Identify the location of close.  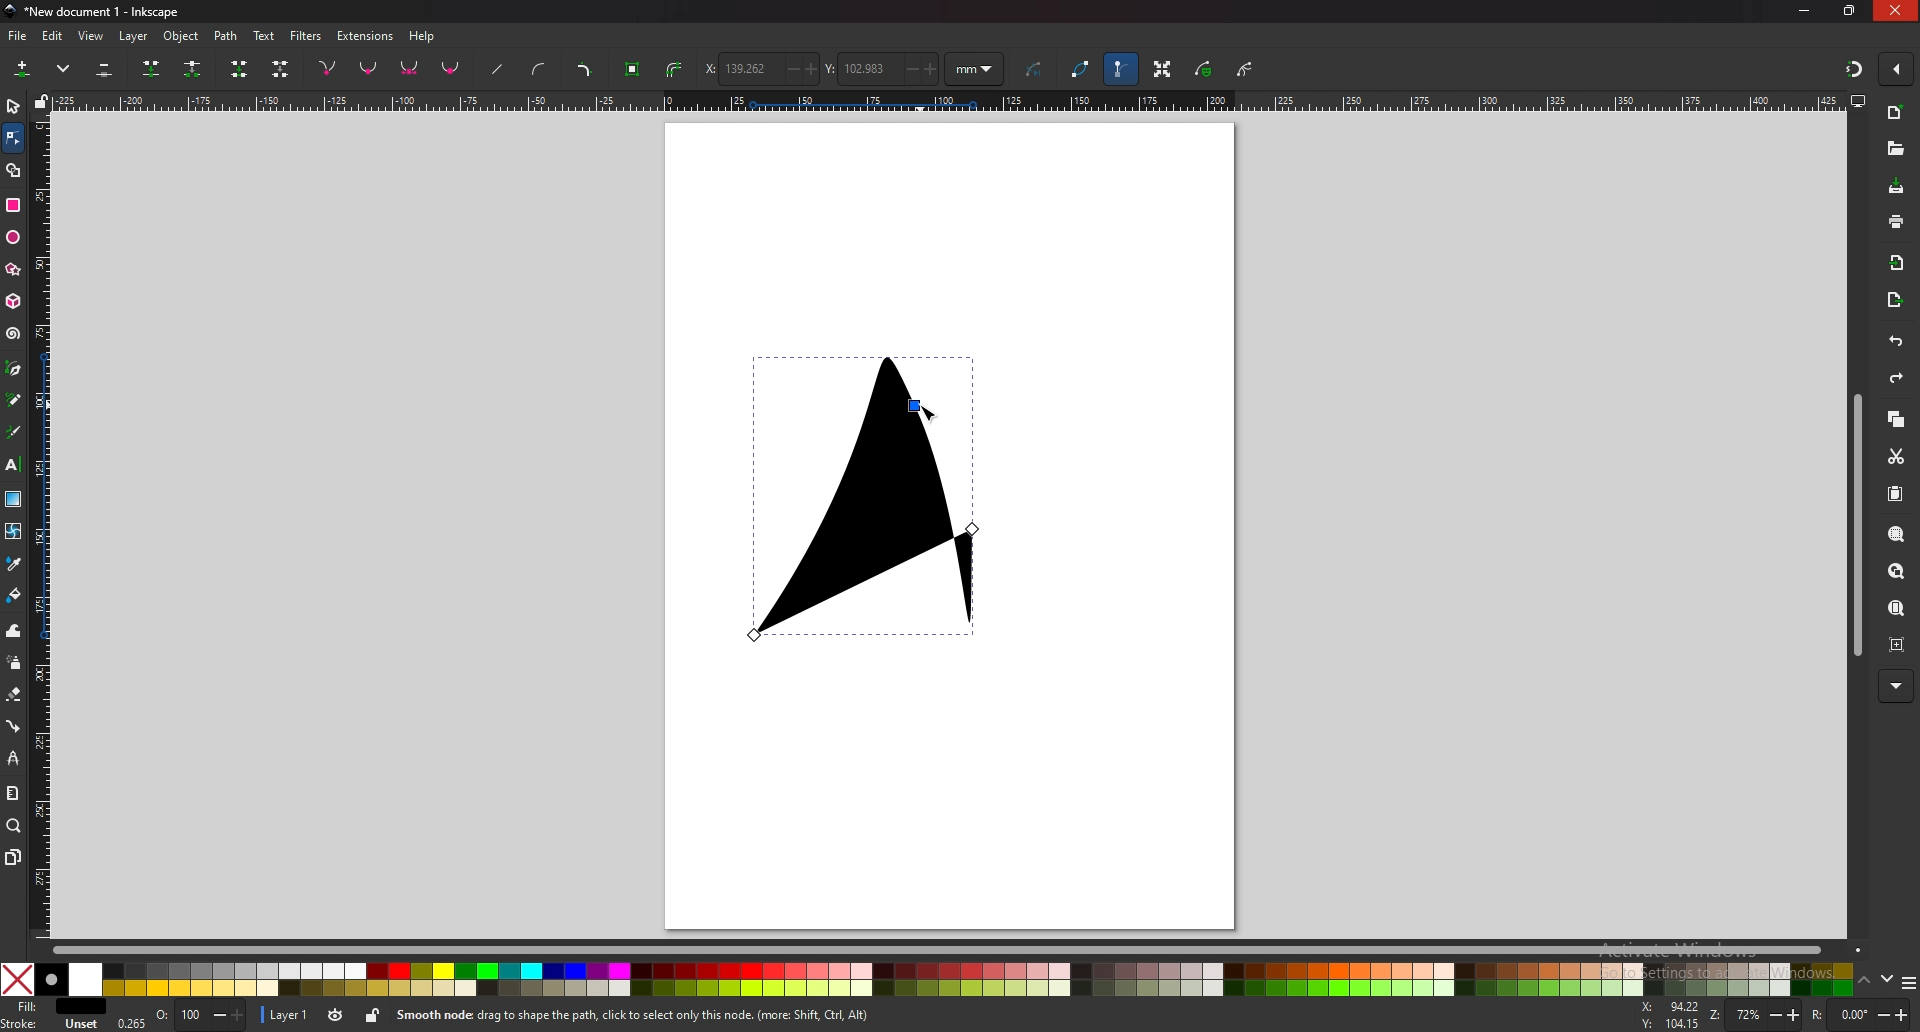
(1895, 10).